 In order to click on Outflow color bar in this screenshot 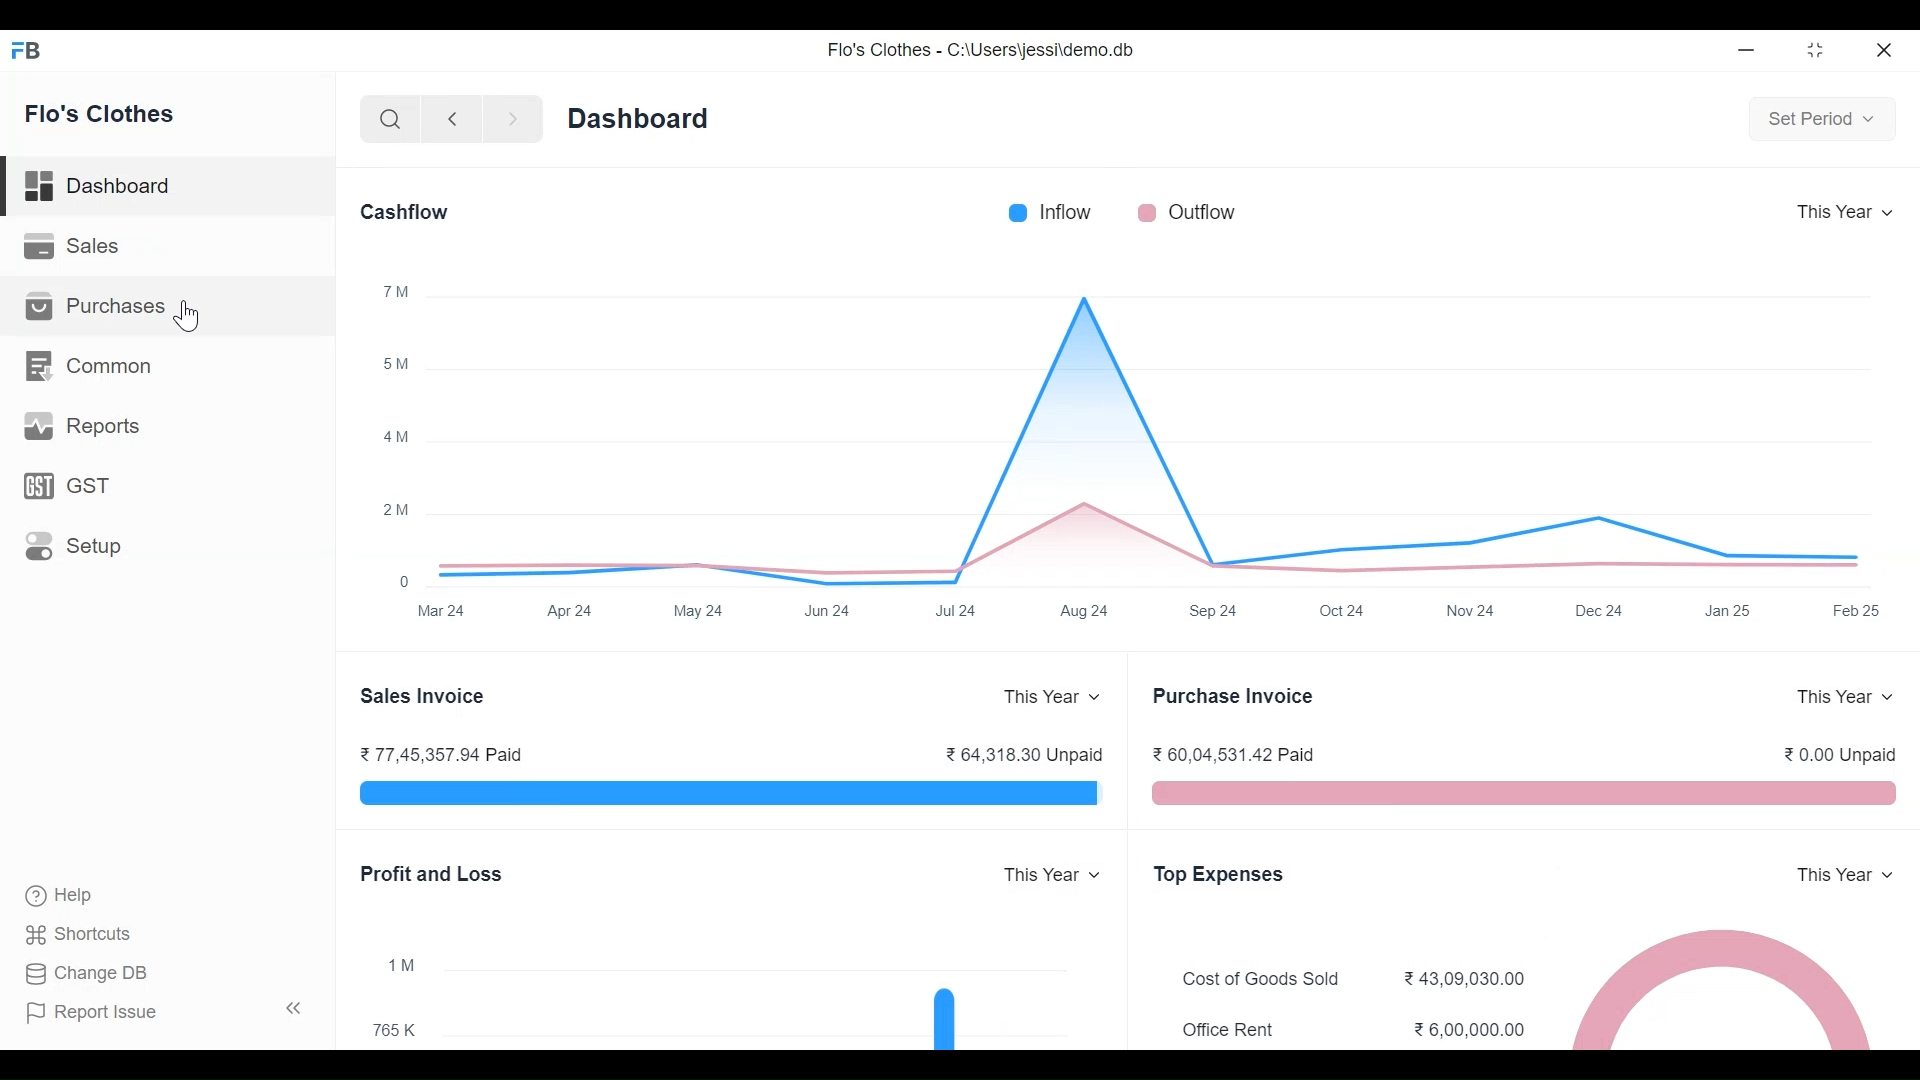, I will do `click(1147, 212)`.